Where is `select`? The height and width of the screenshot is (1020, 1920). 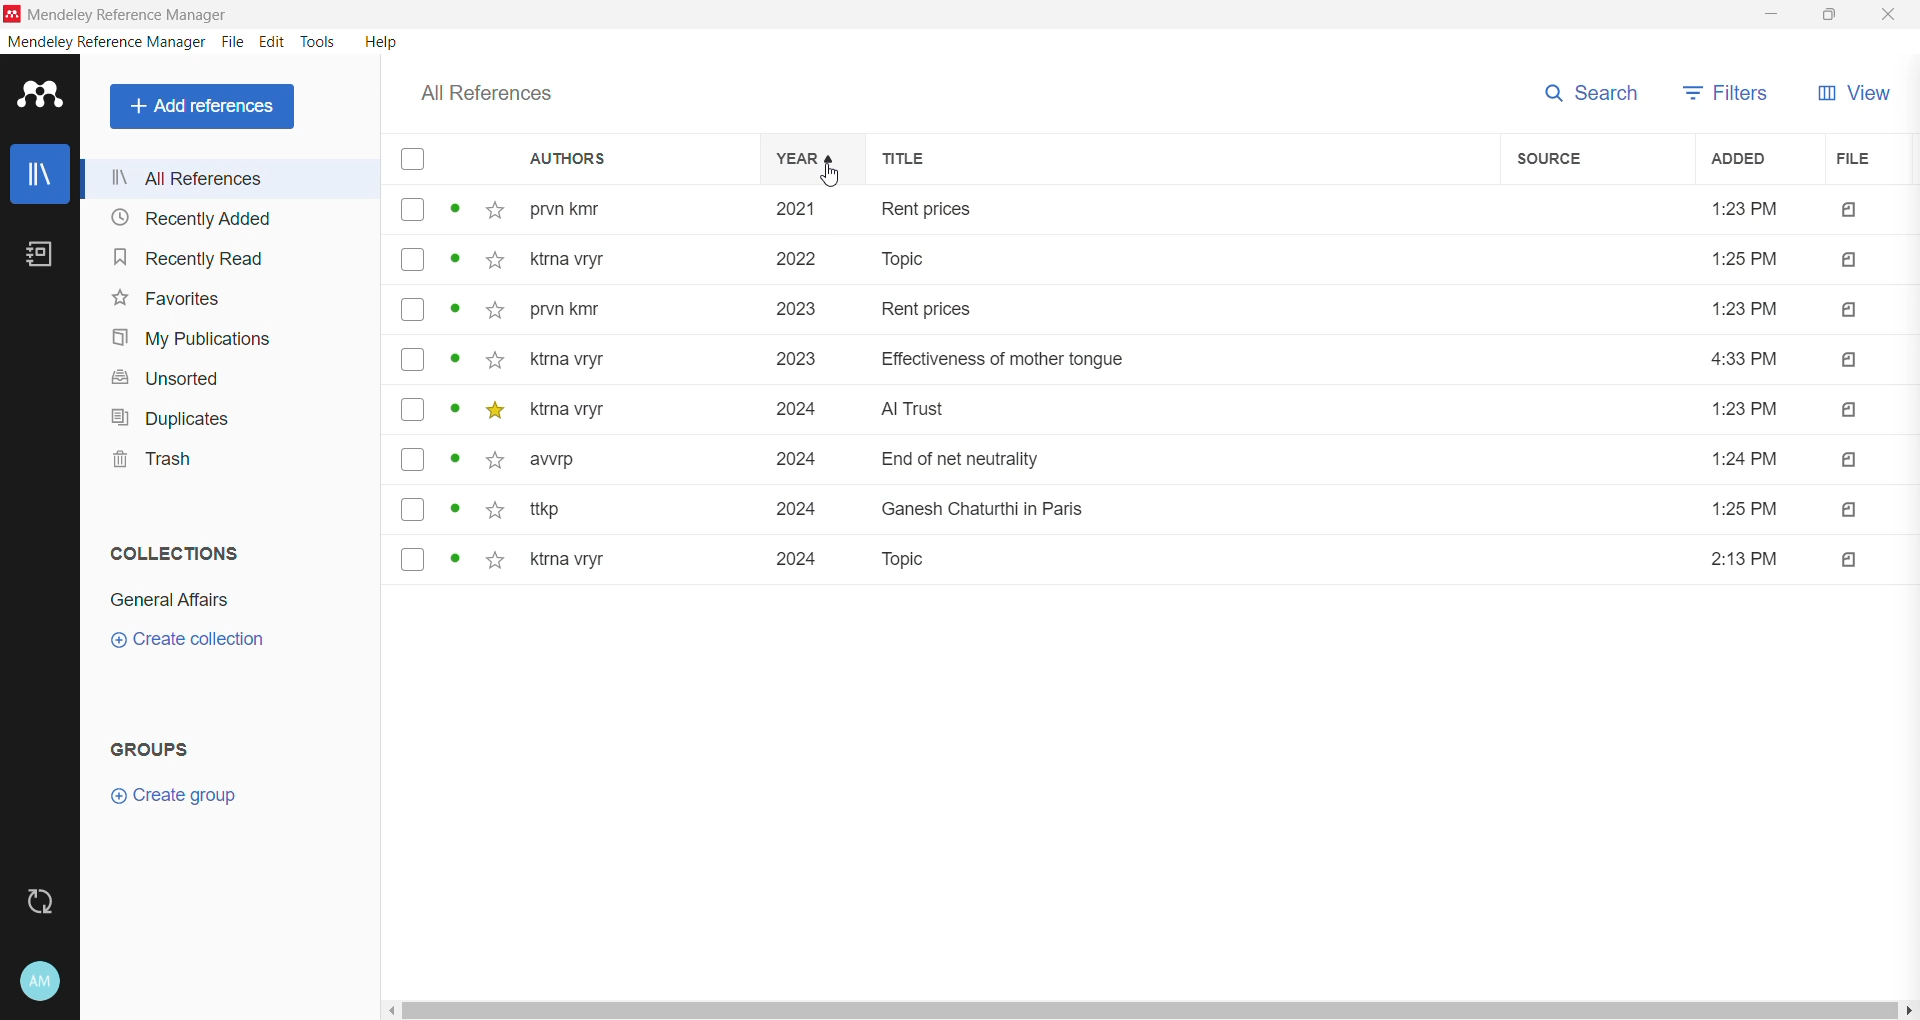
select is located at coordinates (413, 159).